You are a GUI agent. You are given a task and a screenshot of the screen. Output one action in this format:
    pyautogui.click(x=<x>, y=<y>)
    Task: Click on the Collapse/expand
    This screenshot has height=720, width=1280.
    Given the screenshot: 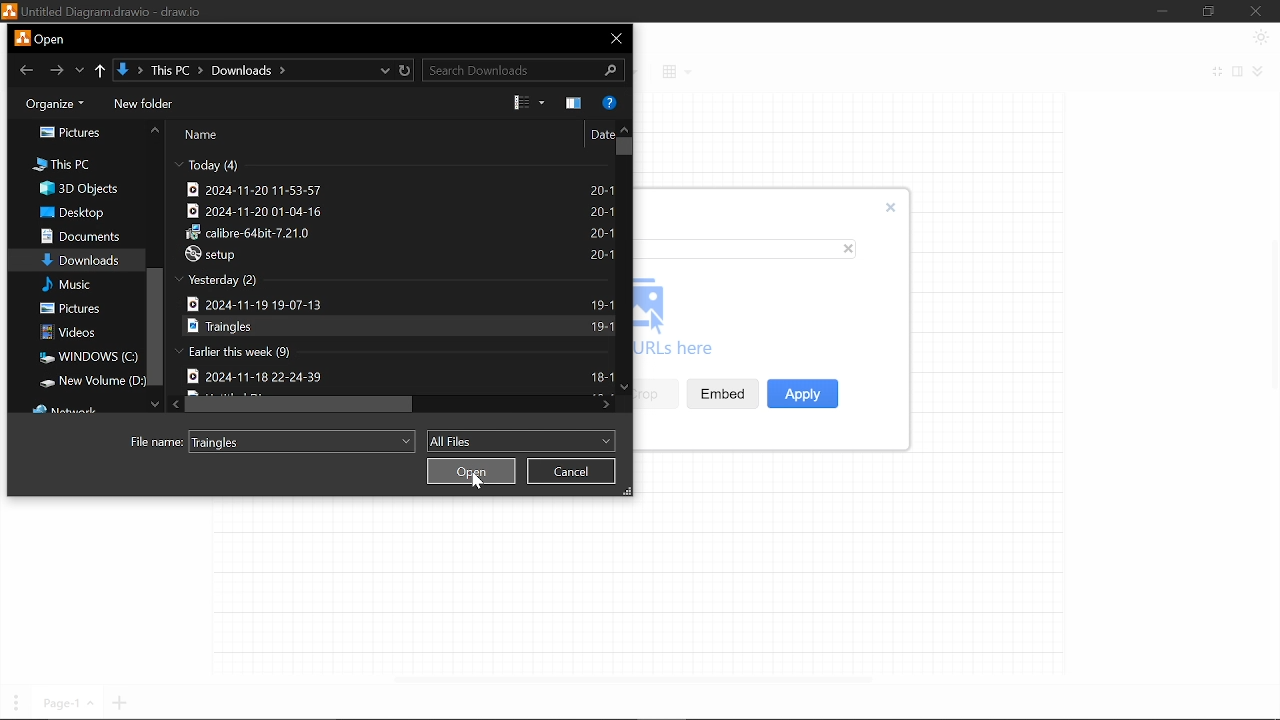 What is the action you would take?
    pyautogui.click(x=1261, y=73)
    